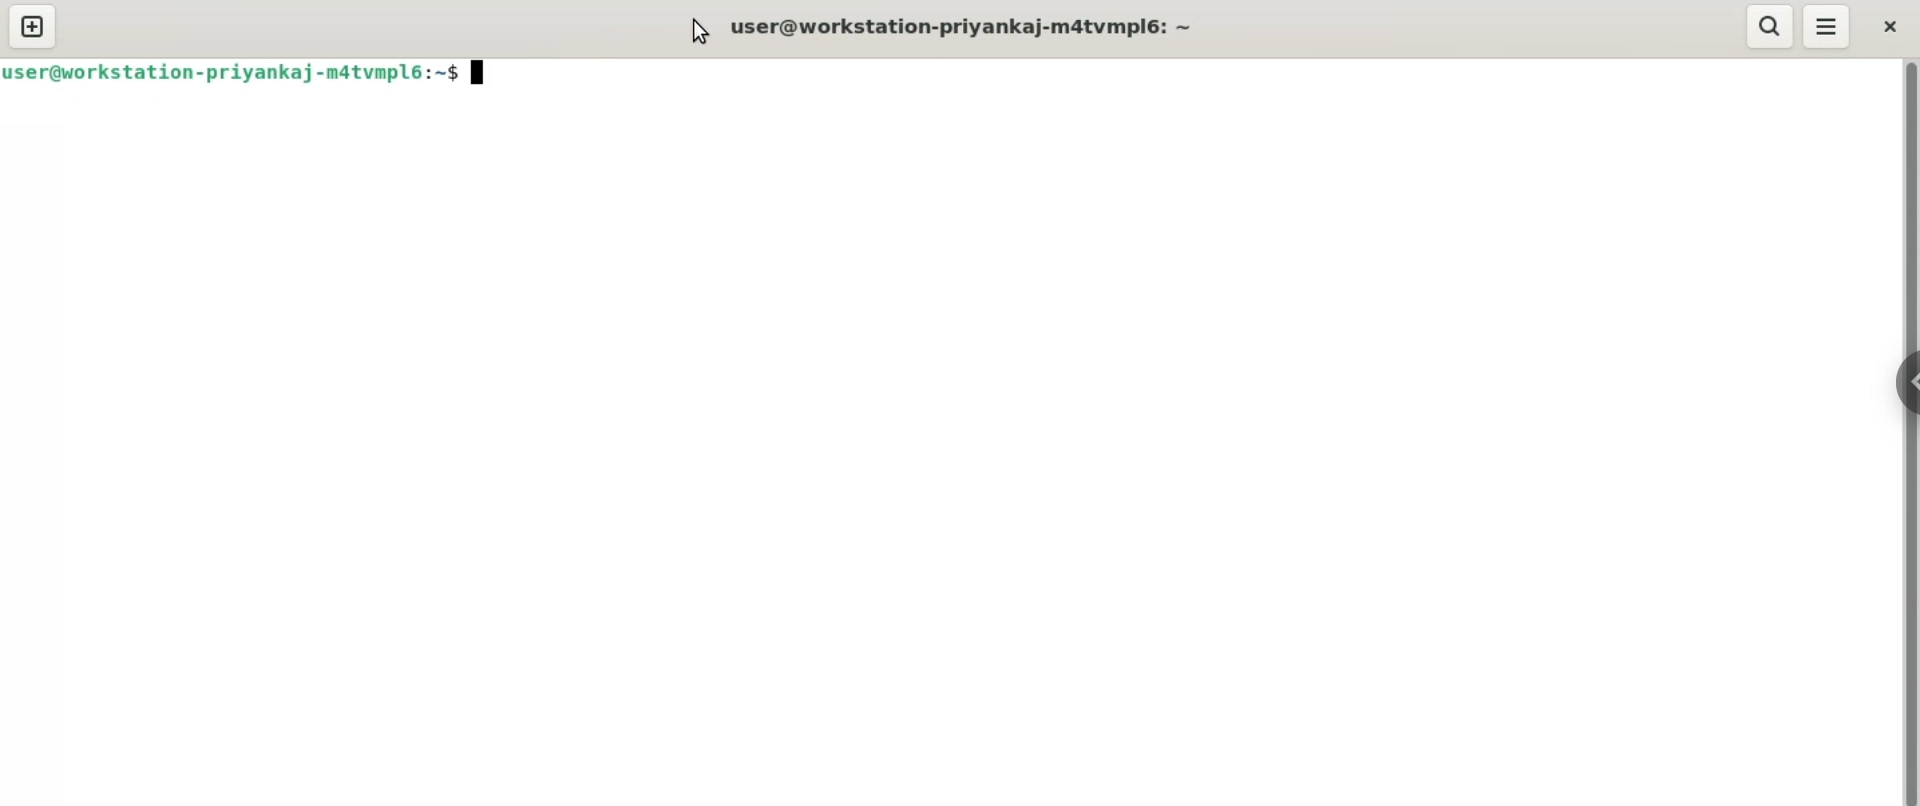 The height and width of the screenshot is (806, 1920). I want to click on new tab, so click(37, 26).